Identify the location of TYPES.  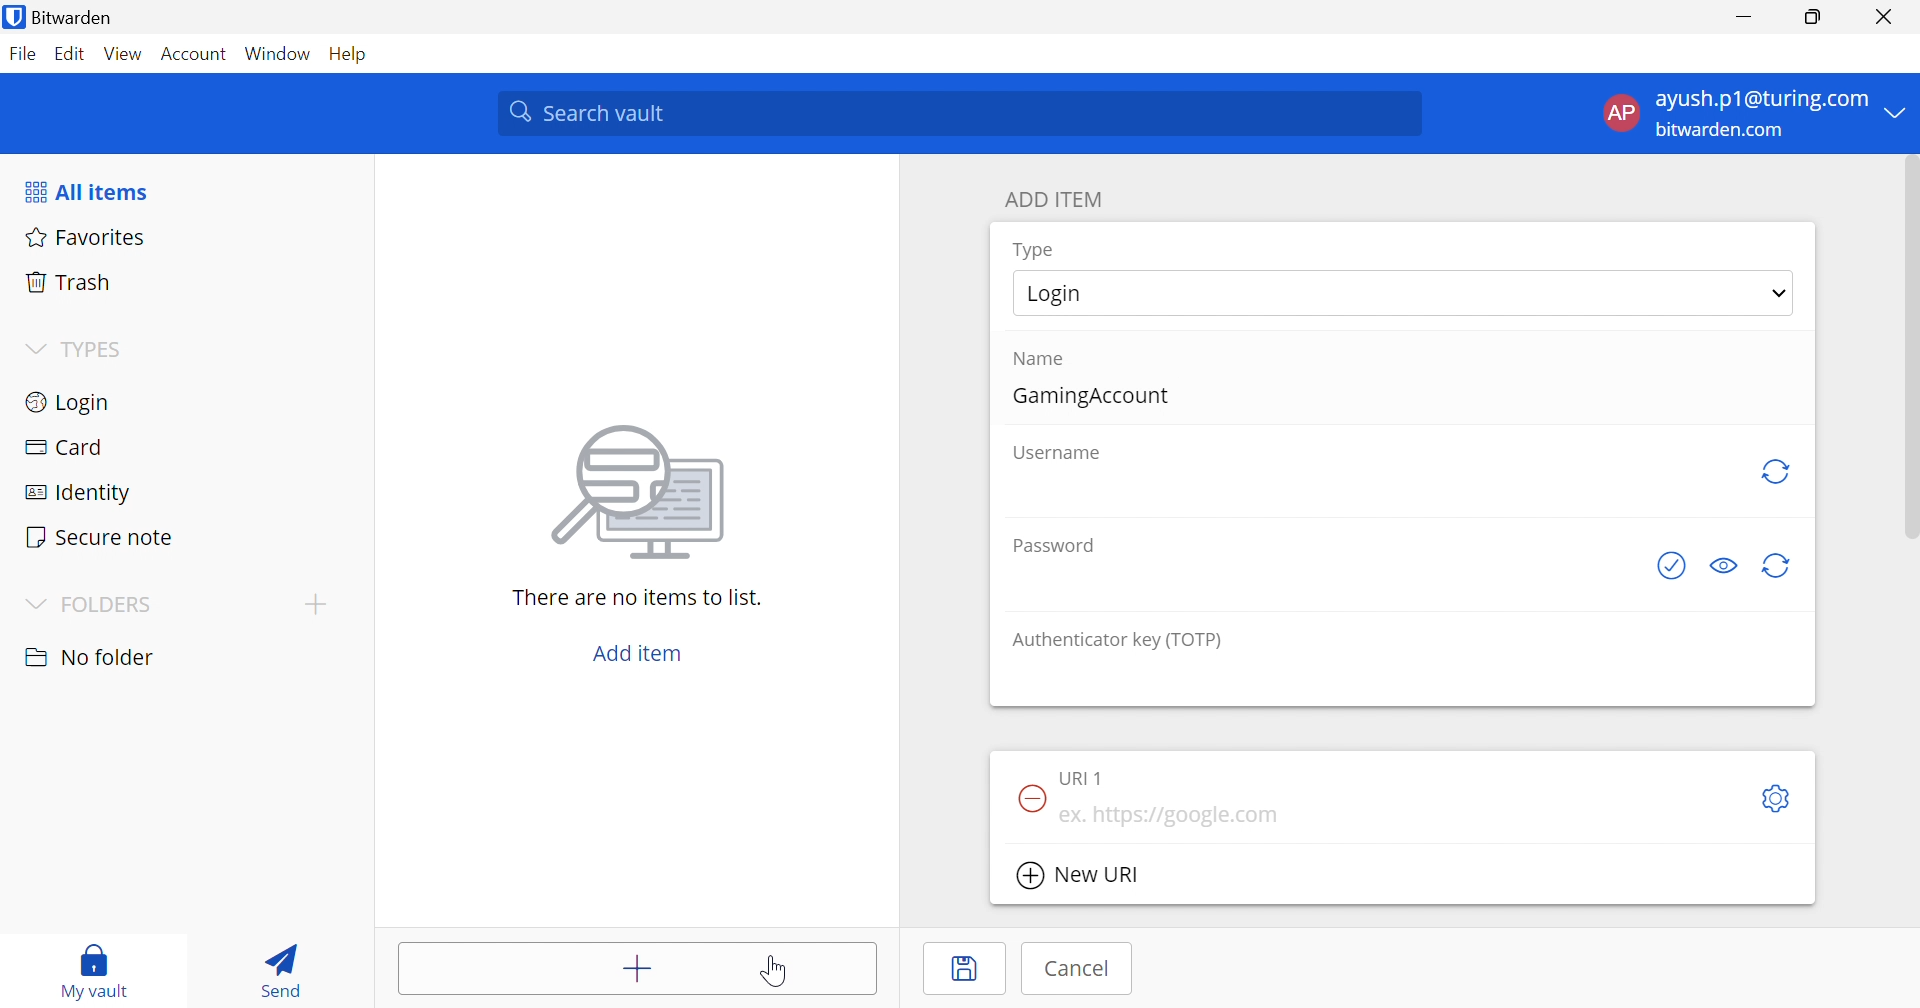
(98, 348).